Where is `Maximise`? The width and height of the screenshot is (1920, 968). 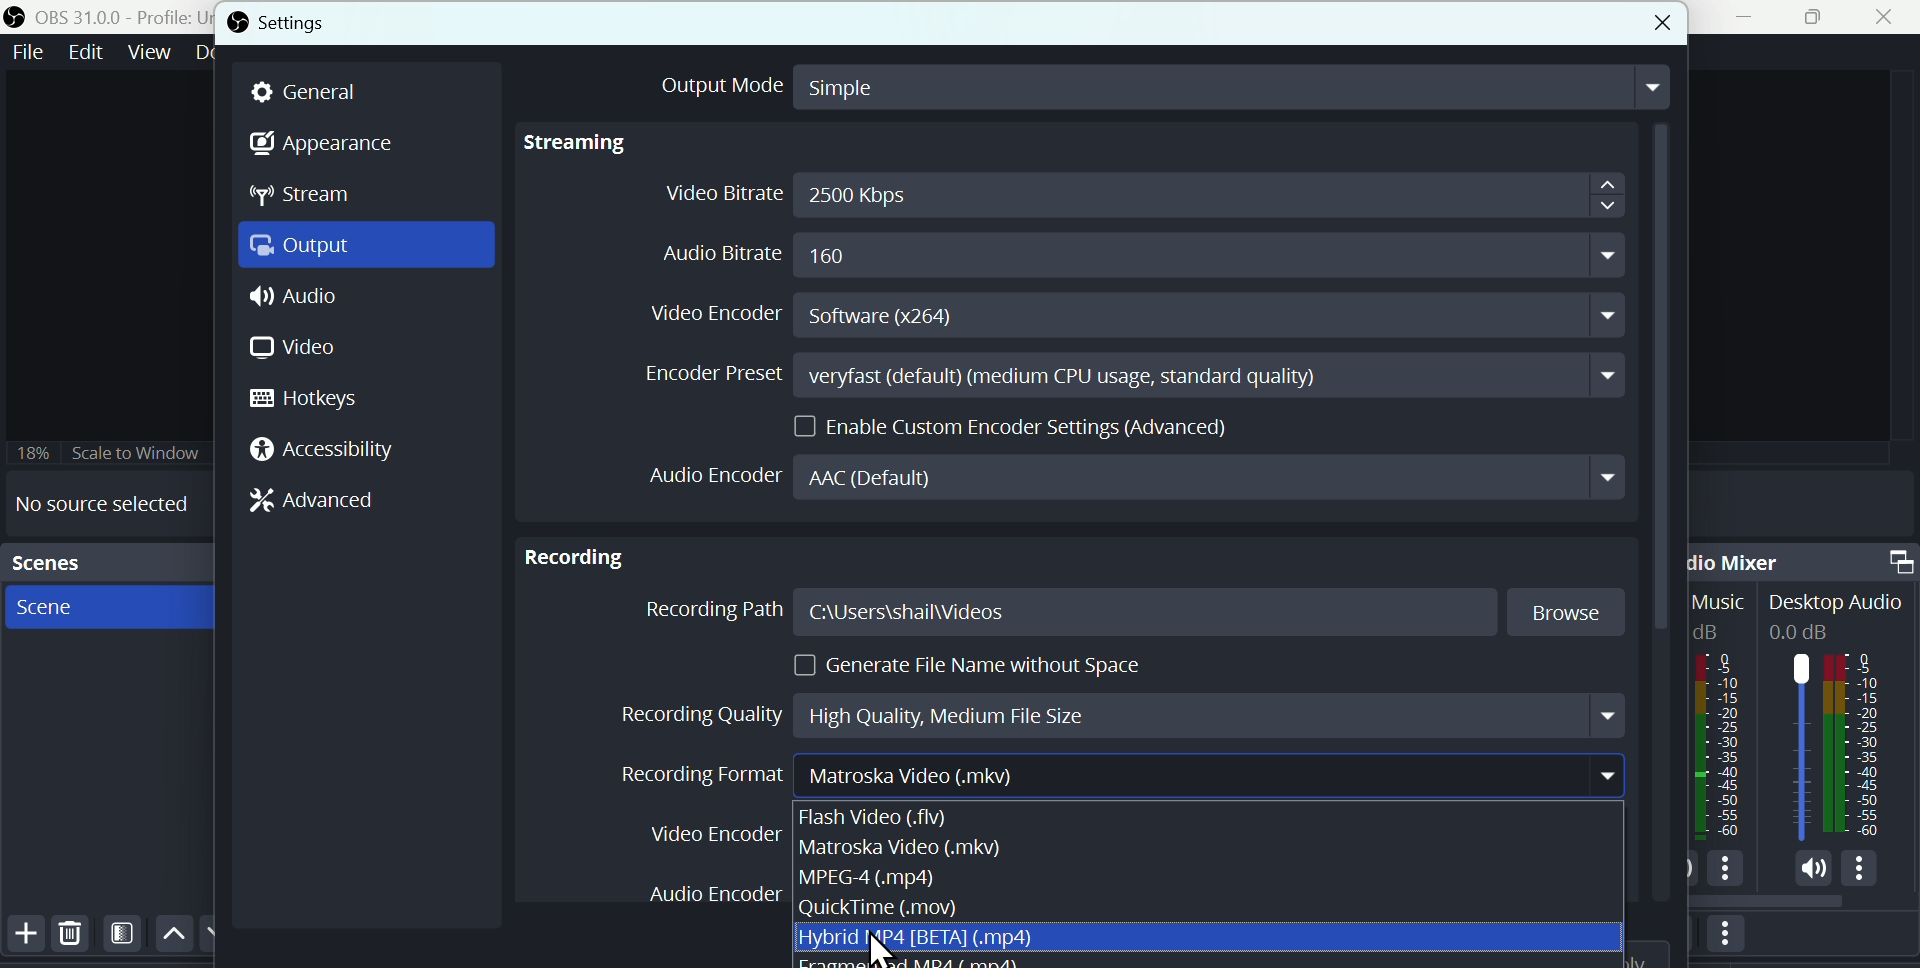
Maximise is located at coordinates (1819, 20).